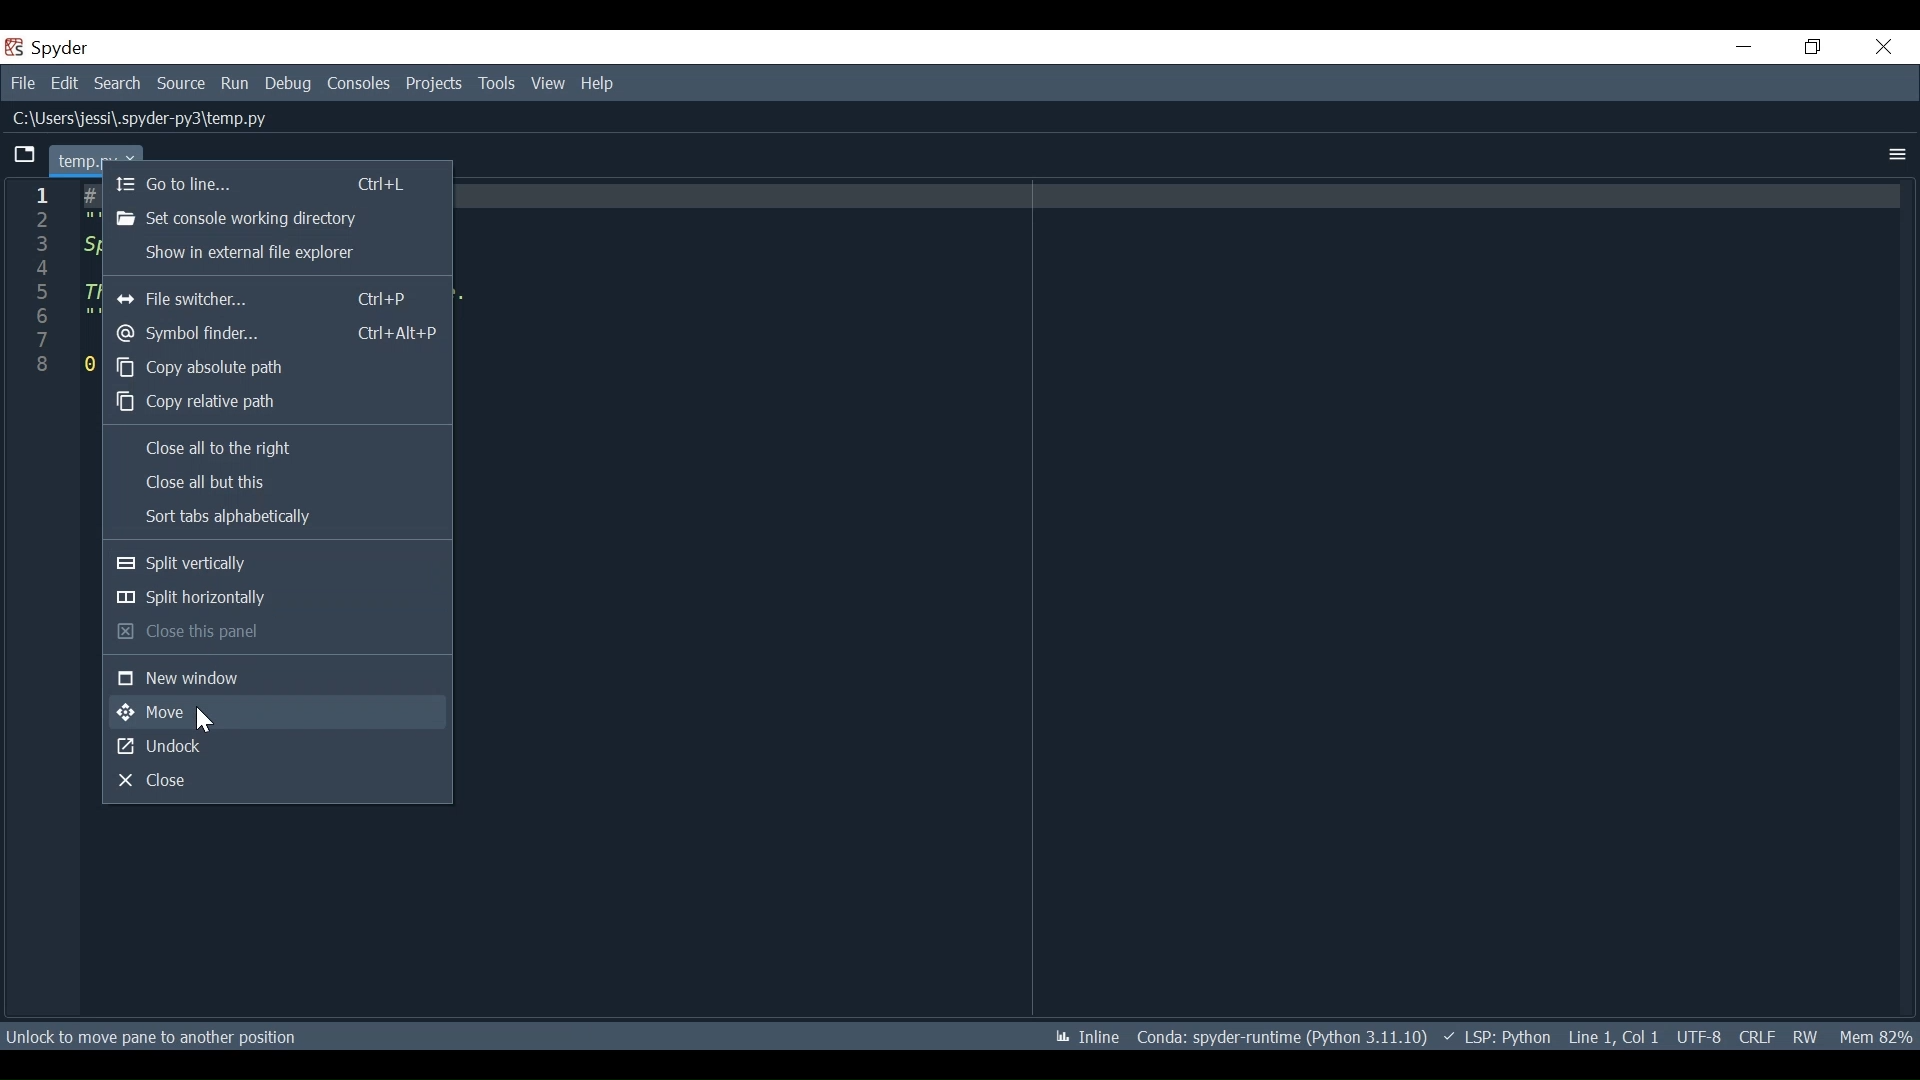 This screenshot has height=1080, width=1920. Describe the element at coordinates (277, 679) in the screenshot. I see `New window` at that location.